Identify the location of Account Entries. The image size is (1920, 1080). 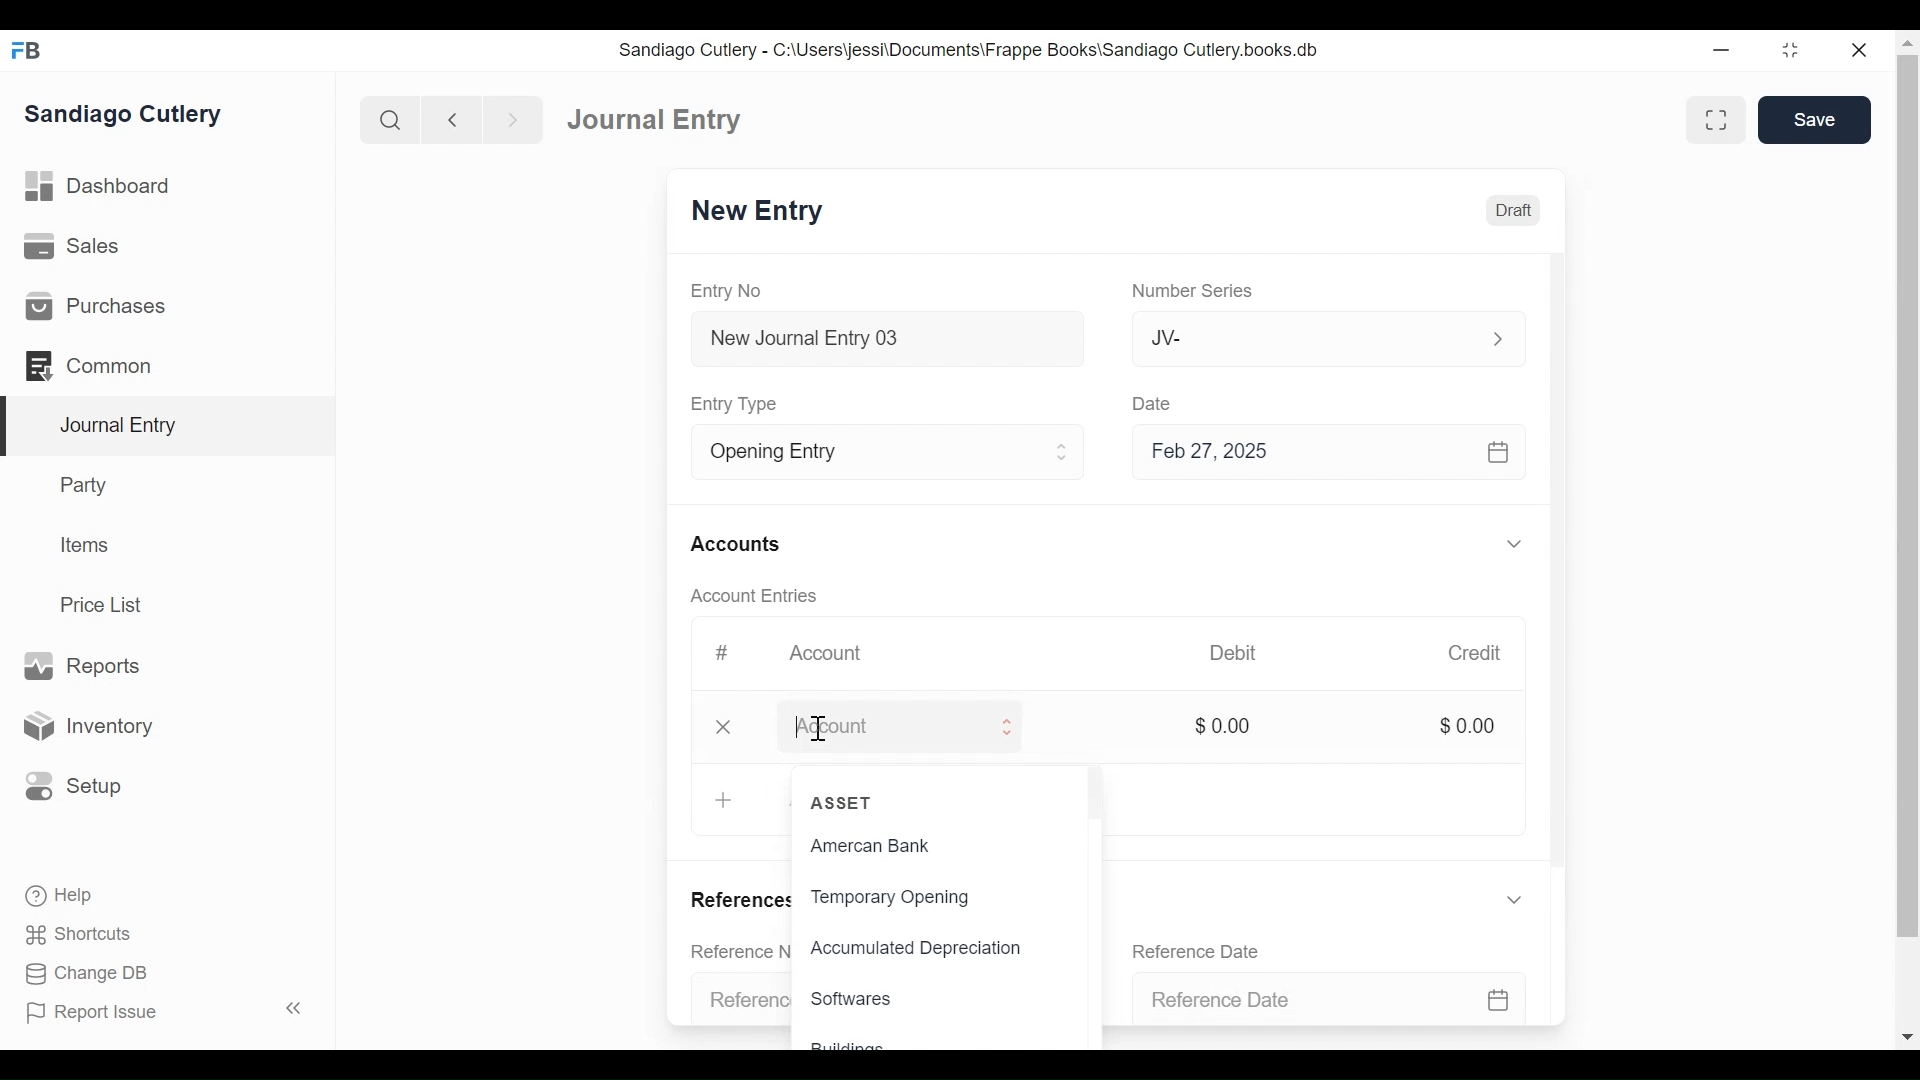
(753, 596).